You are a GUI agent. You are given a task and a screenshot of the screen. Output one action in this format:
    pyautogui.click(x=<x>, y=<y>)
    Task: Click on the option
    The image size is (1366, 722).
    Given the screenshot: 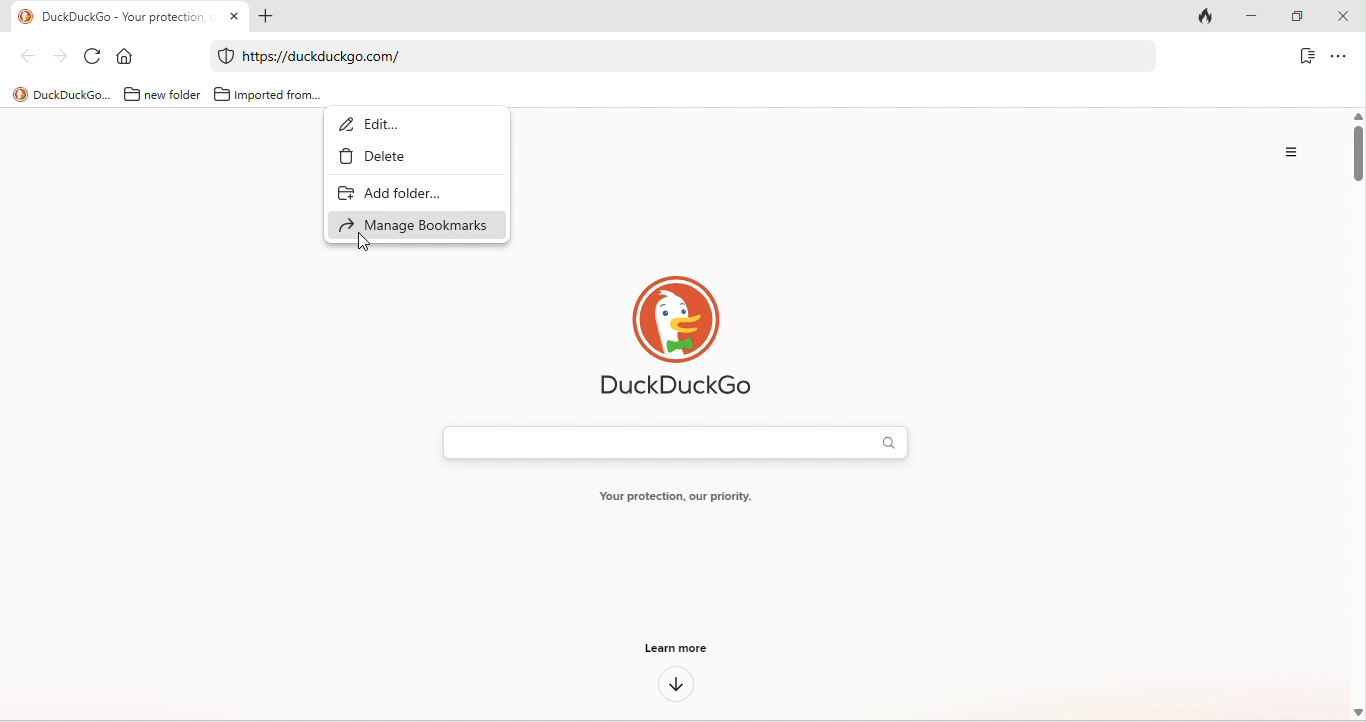 What is the action you would take?
    pyautogui.click(x=1288, y=155)
    